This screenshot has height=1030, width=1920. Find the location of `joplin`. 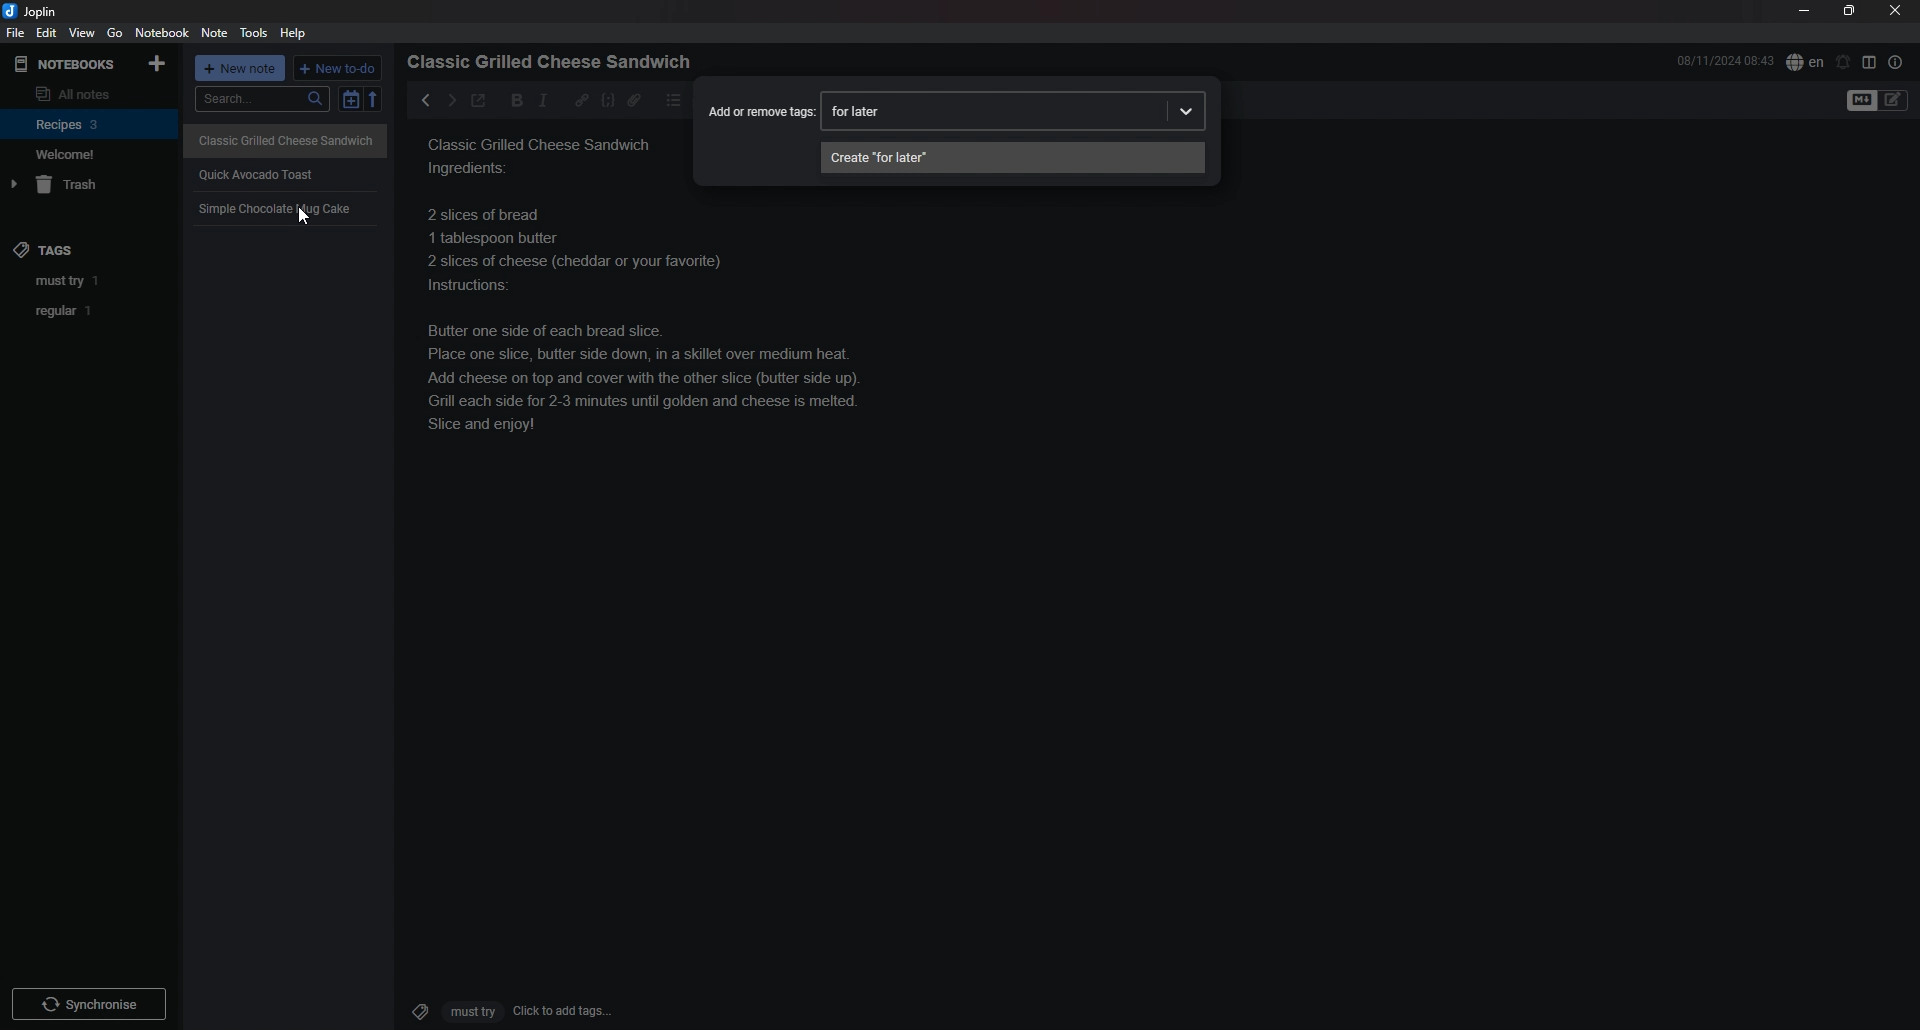

joplin is located at coordinates (33, 11).